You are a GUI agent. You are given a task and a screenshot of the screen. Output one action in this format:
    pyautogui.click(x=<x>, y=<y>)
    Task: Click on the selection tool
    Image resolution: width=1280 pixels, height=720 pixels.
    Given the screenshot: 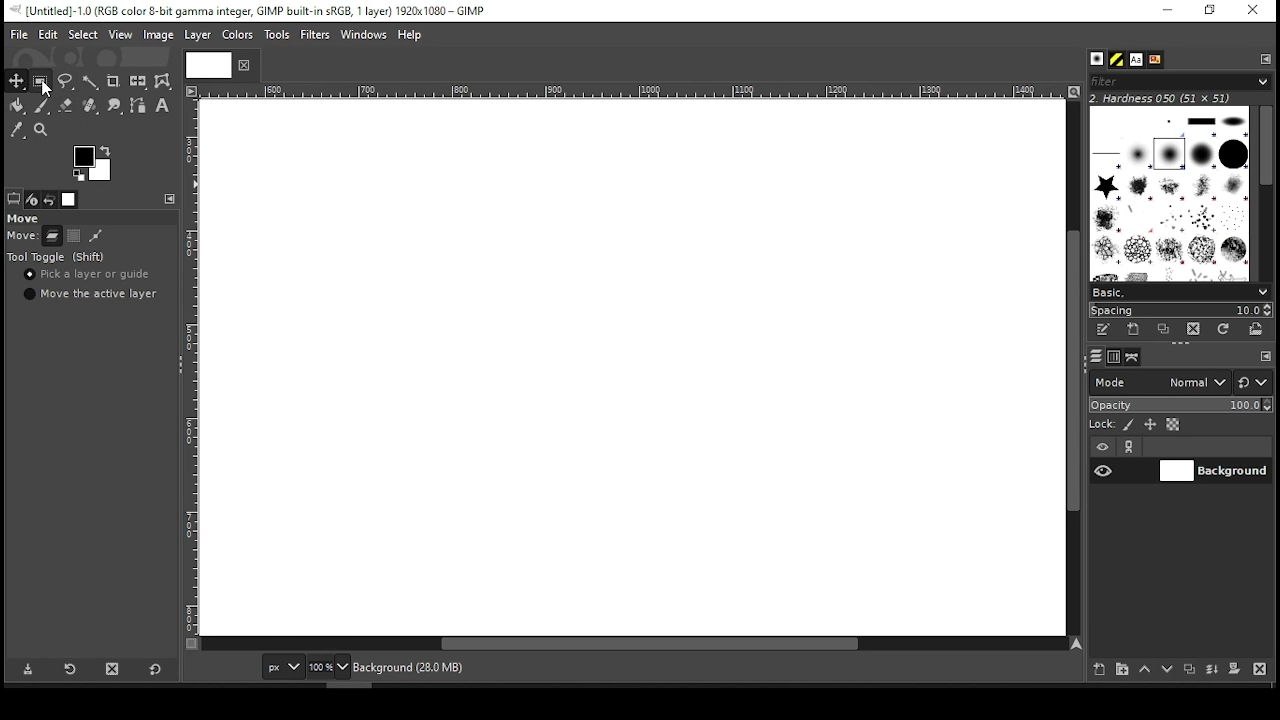 What is the action you would take?
    pyautogui.click(x=17, y=81)
    